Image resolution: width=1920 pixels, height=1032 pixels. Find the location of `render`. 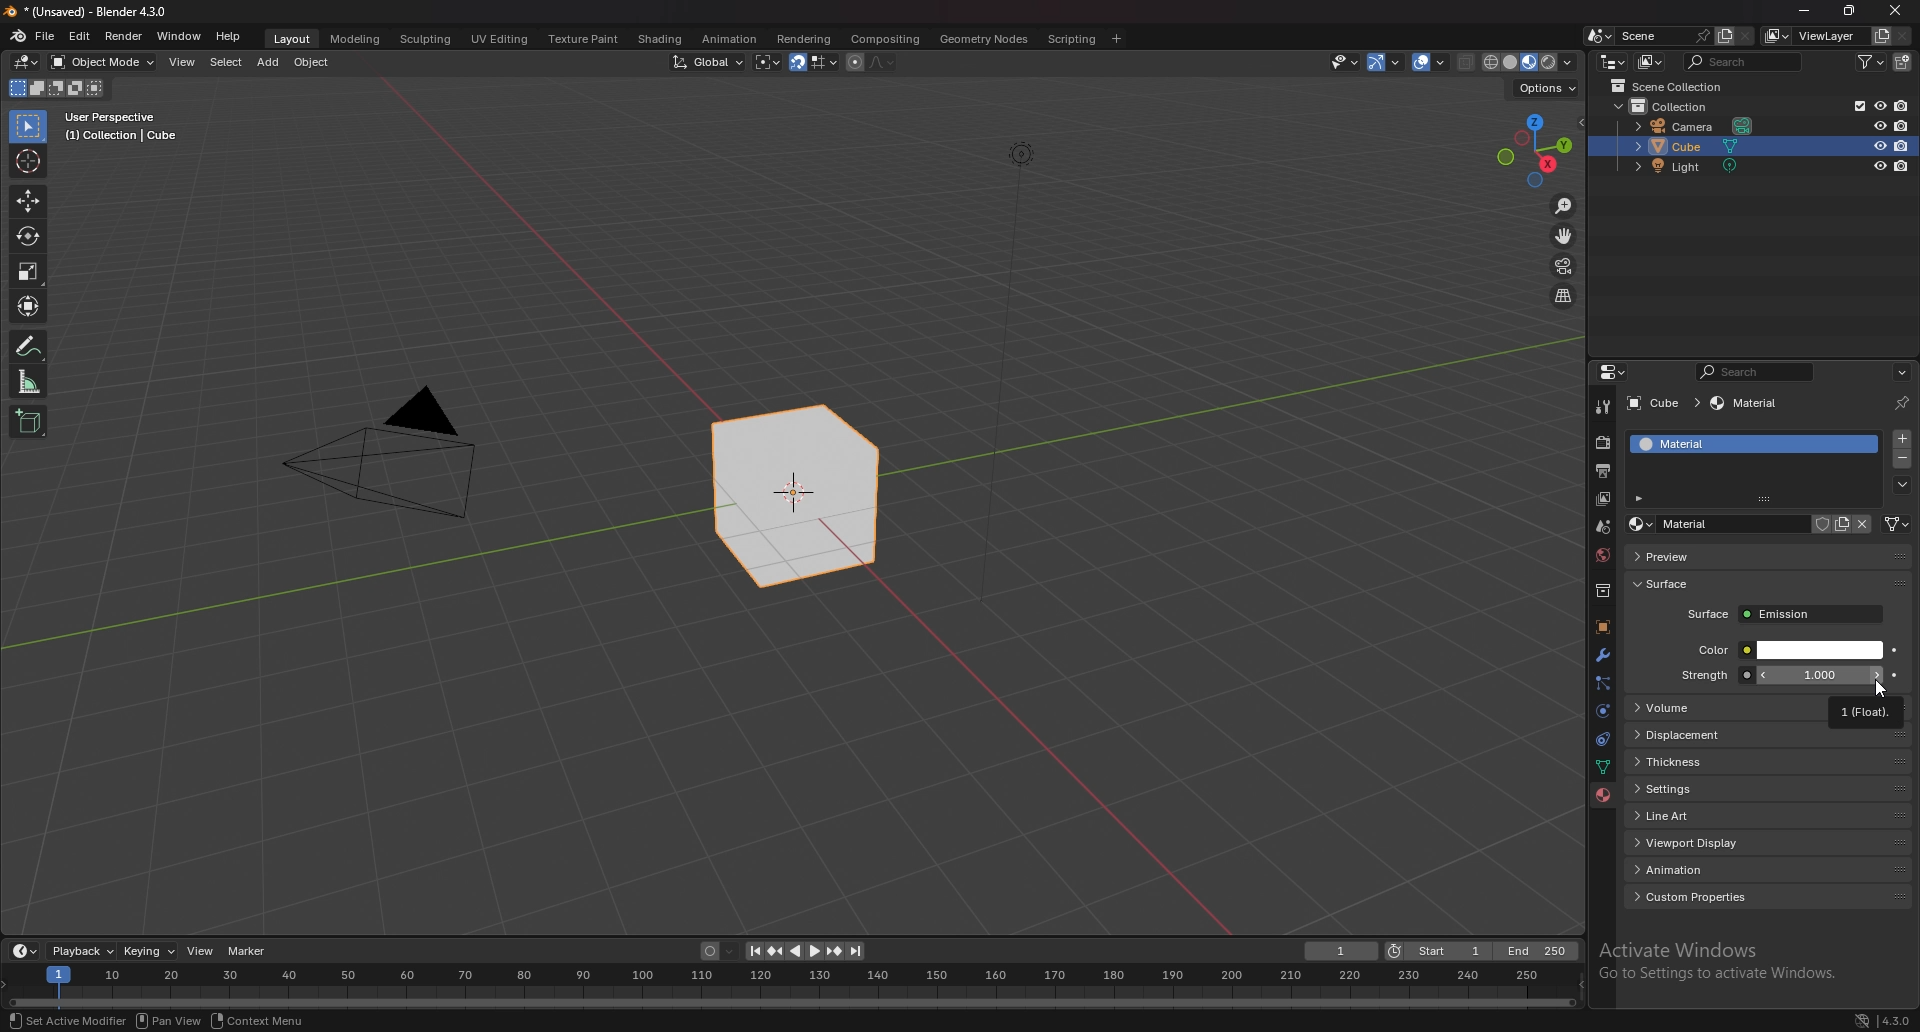

render is located at coordinates (124, 36).